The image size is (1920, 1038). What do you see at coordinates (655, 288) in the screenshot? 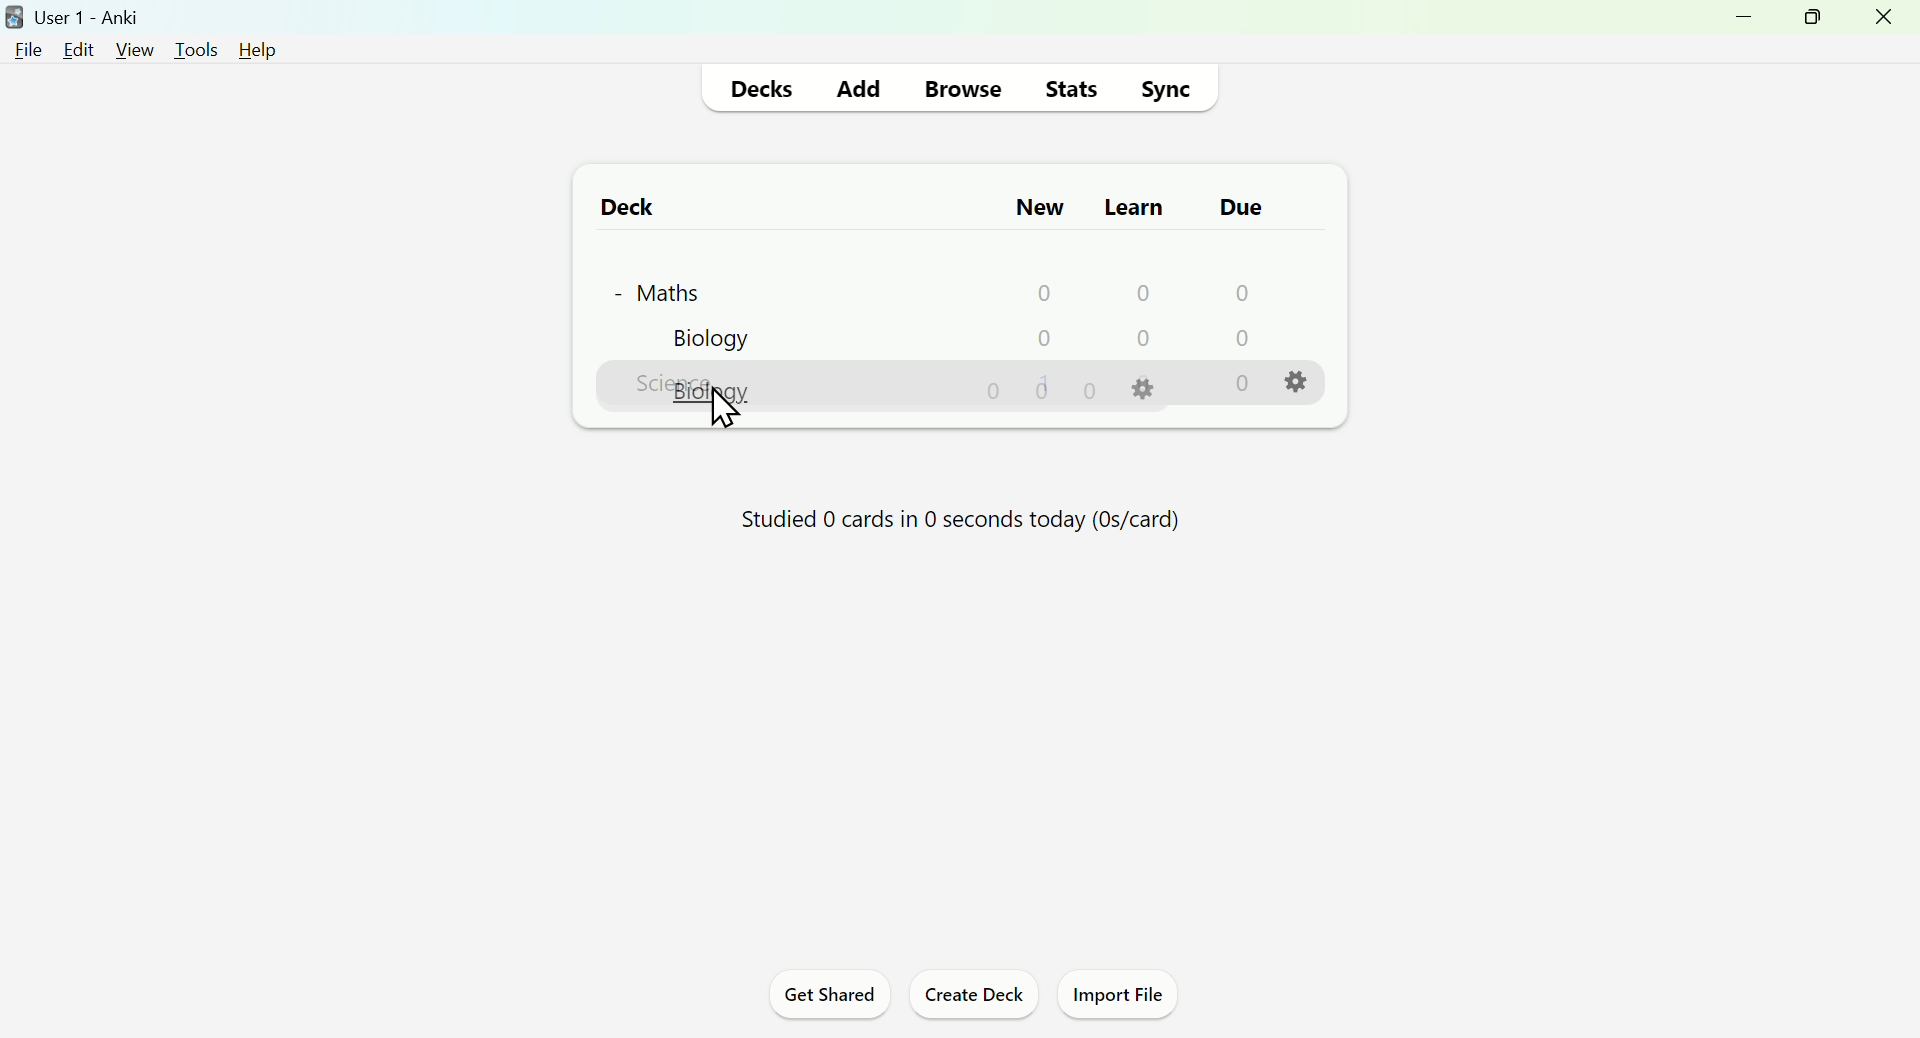
I see `Maths` at bounding box center [655, 288].